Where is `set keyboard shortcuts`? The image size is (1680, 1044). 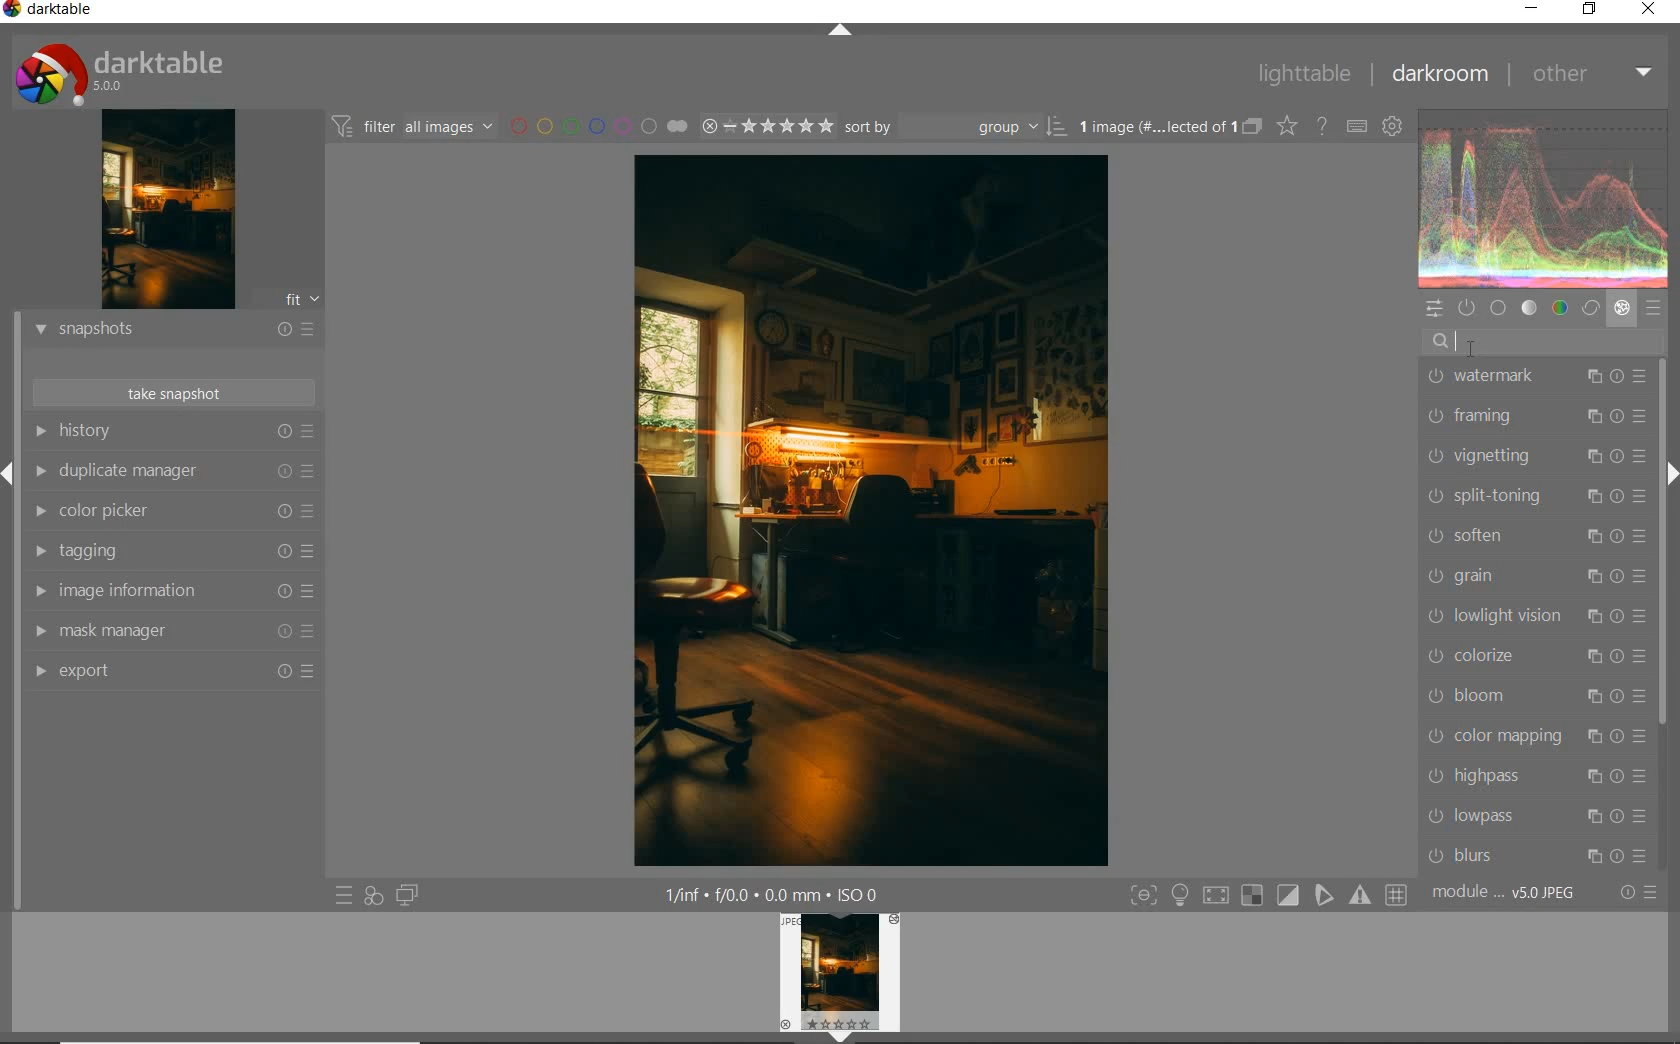
set keyboard shortcuts is located at coordinates (1358, 128).